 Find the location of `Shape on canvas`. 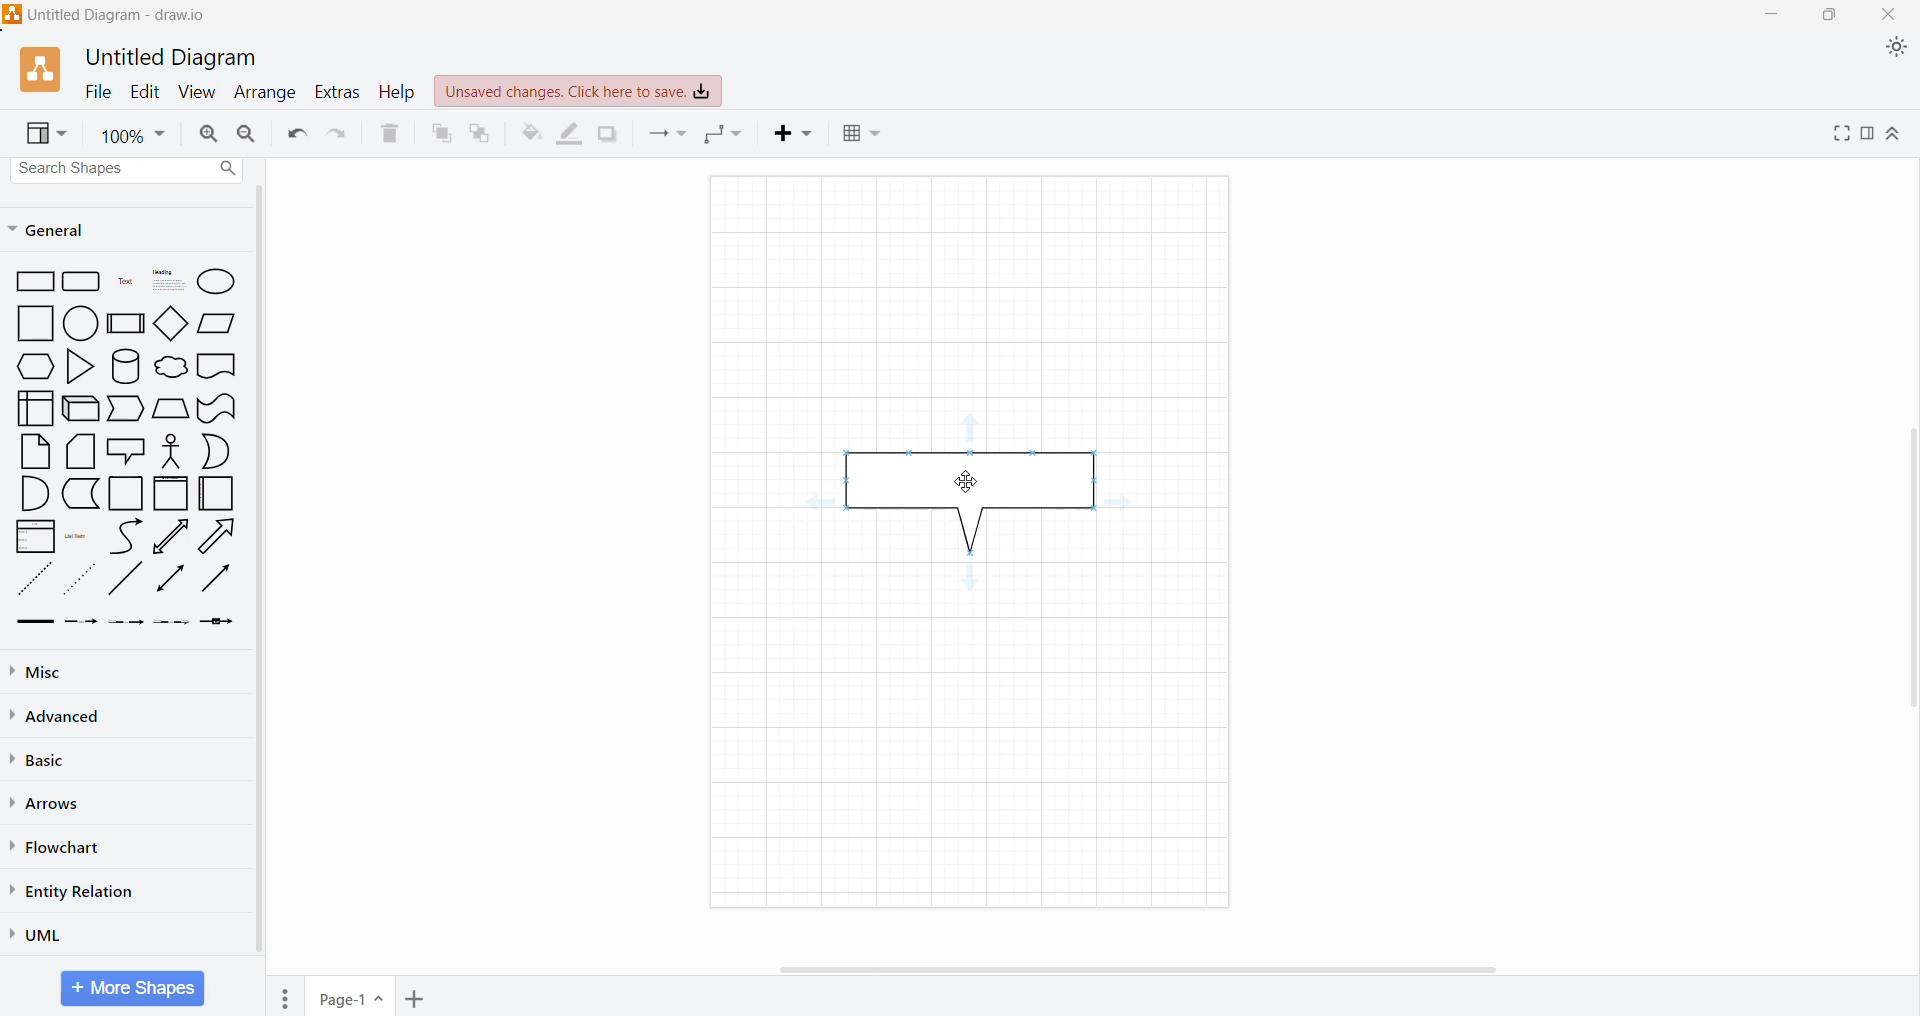

Shape on canvas is located at coordinates (979, 504).